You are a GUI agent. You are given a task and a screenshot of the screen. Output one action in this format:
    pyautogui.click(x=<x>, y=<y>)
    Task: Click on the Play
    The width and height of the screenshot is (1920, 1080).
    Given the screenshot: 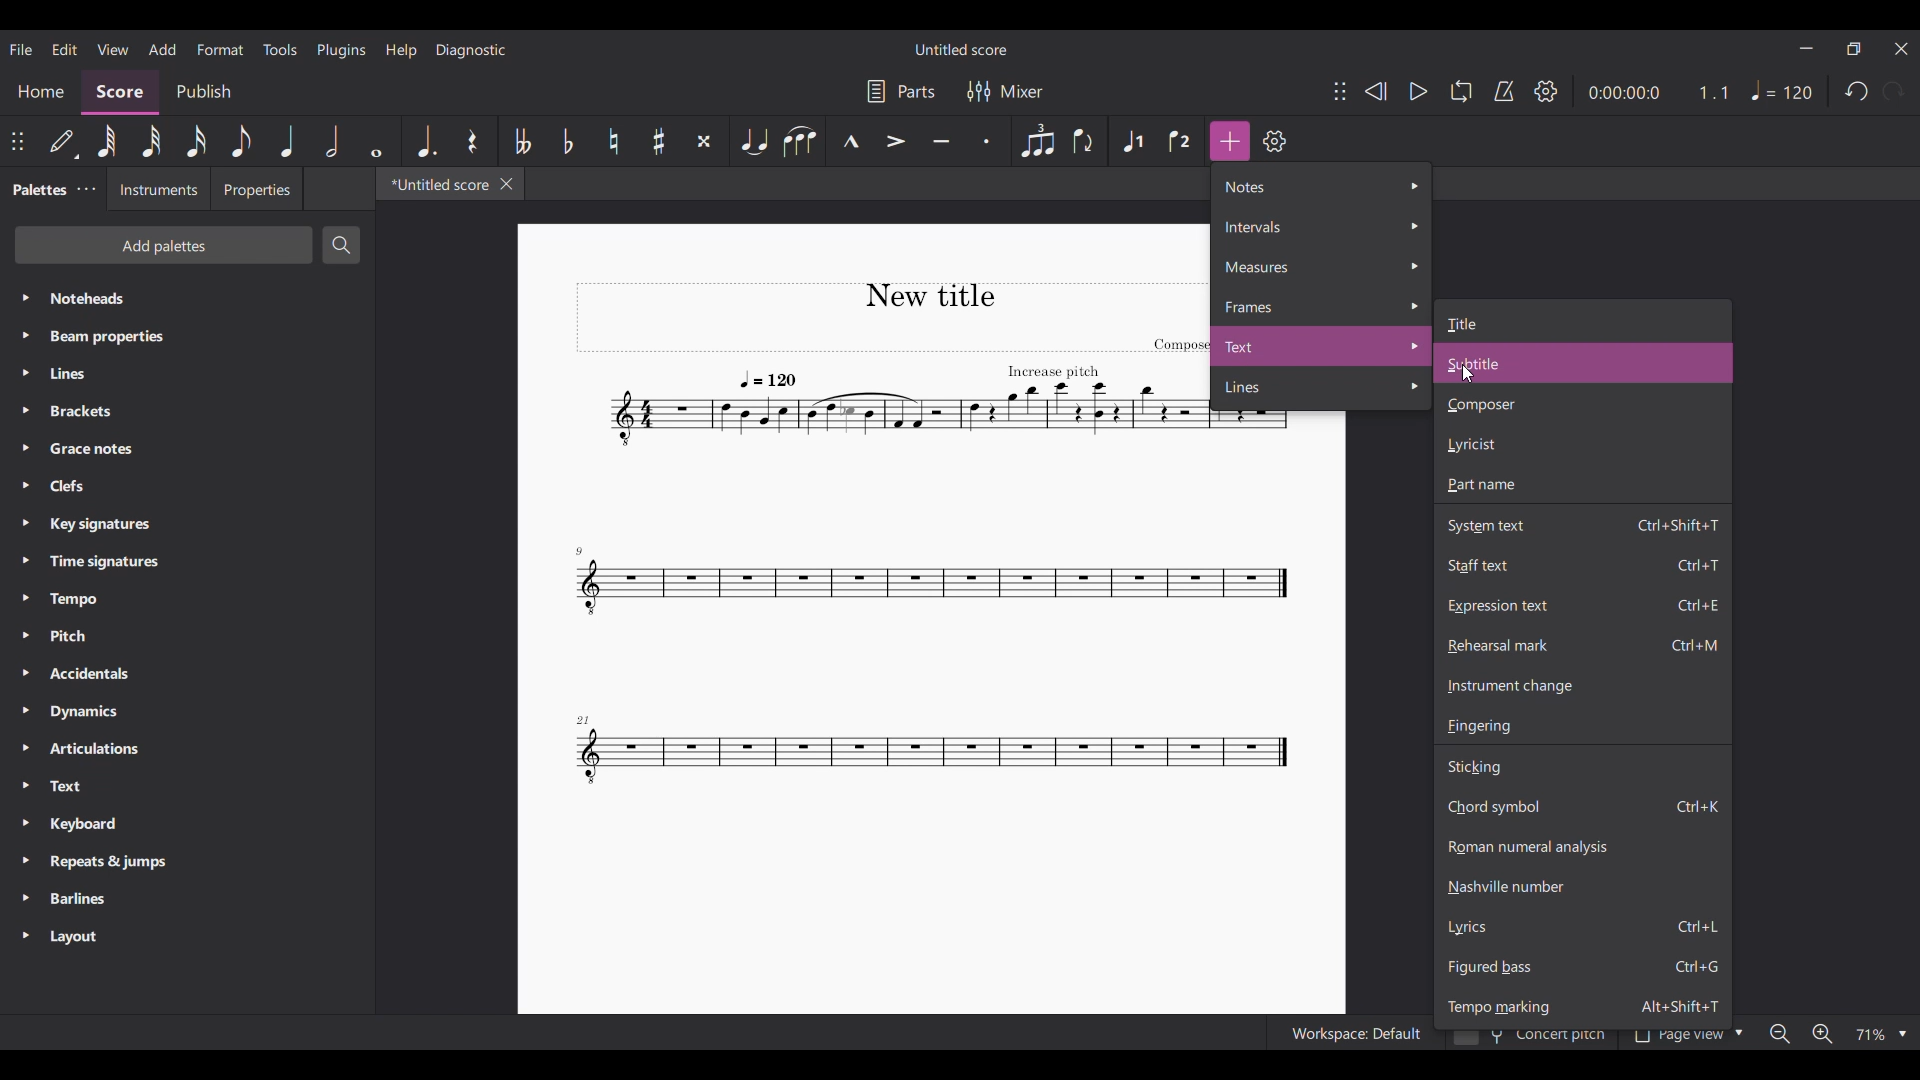 What is the action you would take?
    pyautogui.click(x=1418, y=91)
    